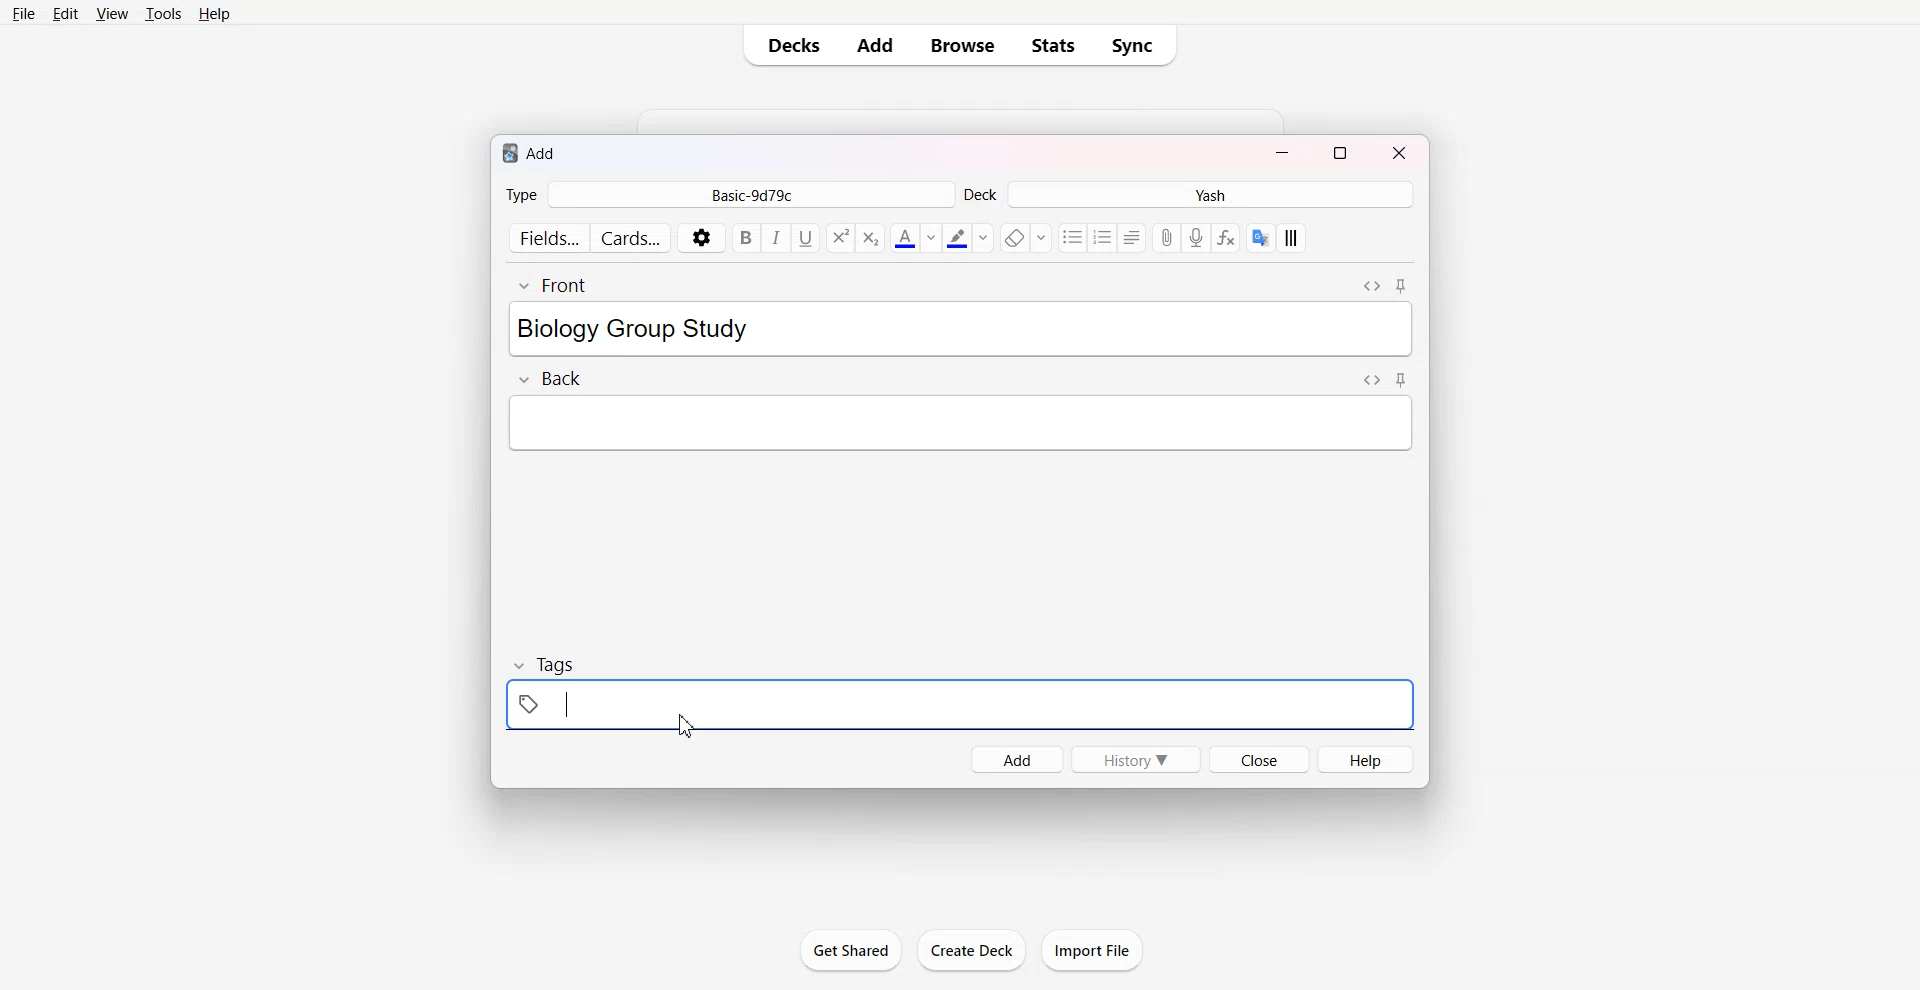 The image size is (1920, 990). Describe the element at coordinates (1138, 46) in the screenshot. I see `Sync` at that location.